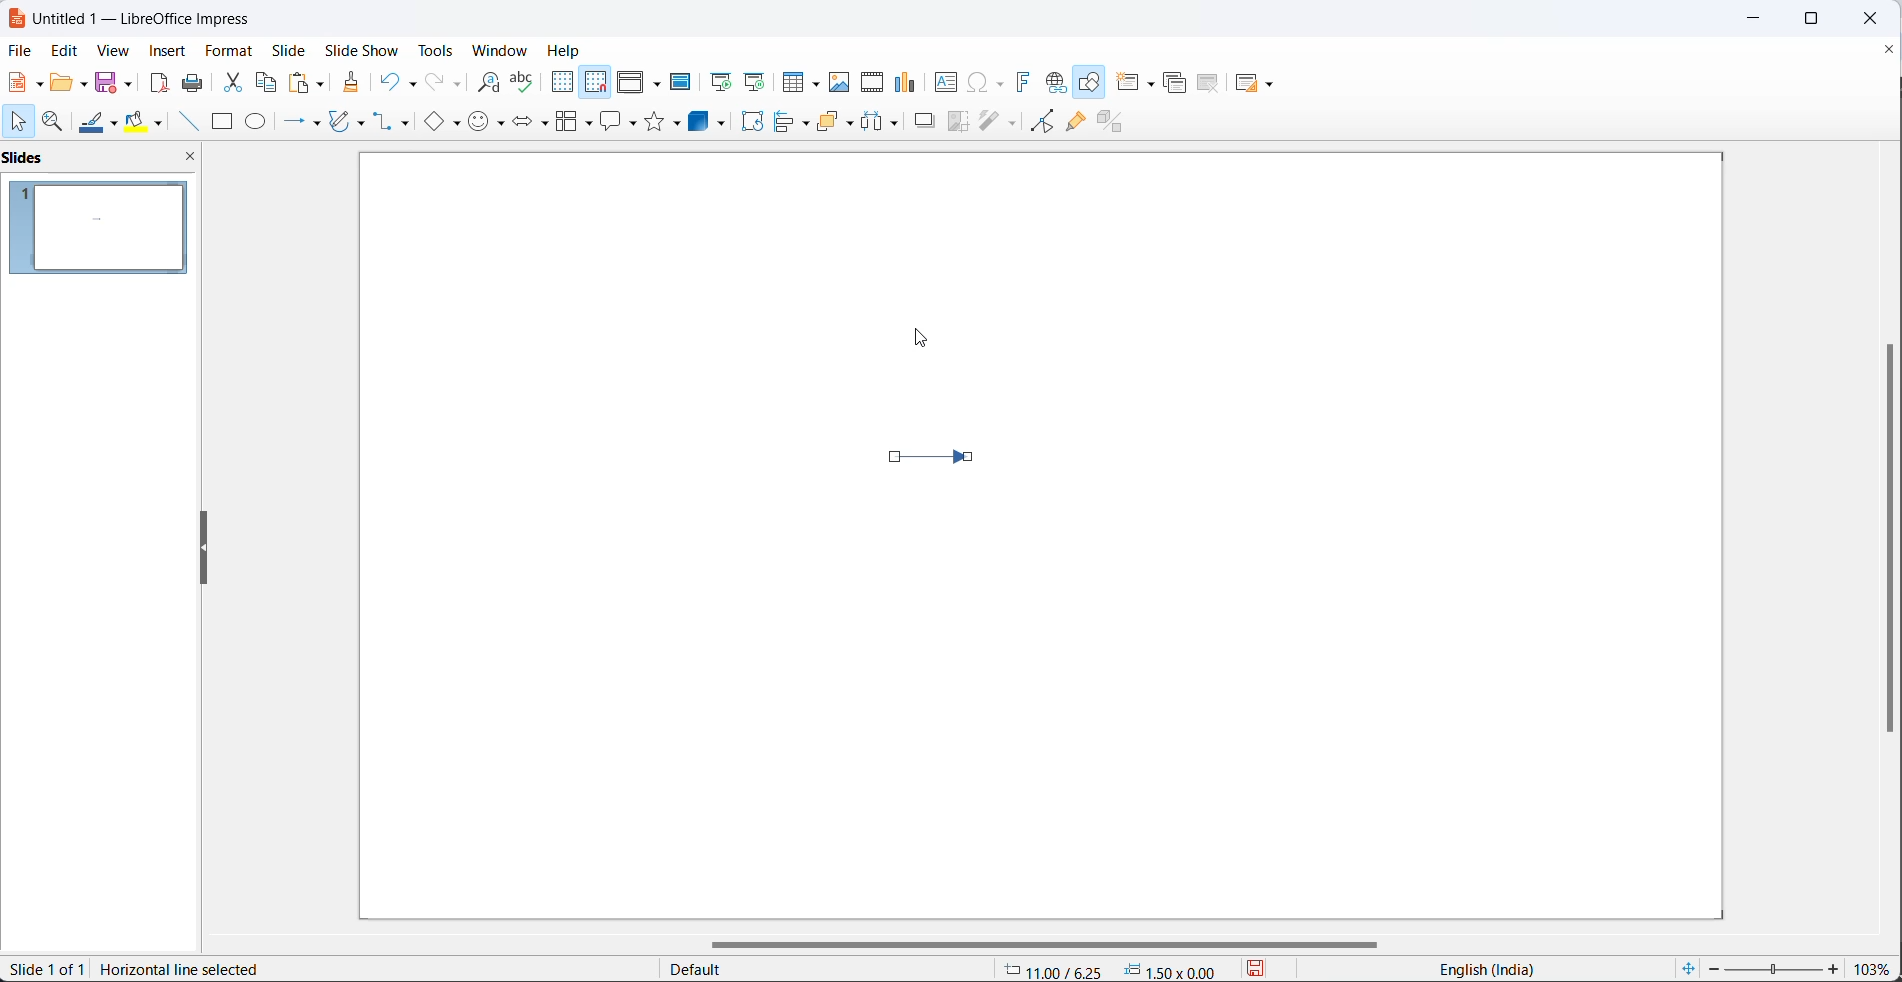 The height and width of the screenshot is (982, 1902). What do you see at coordinates (841, 83) in the screenshot?
I see `insert images` at bounding box center [841, 83].